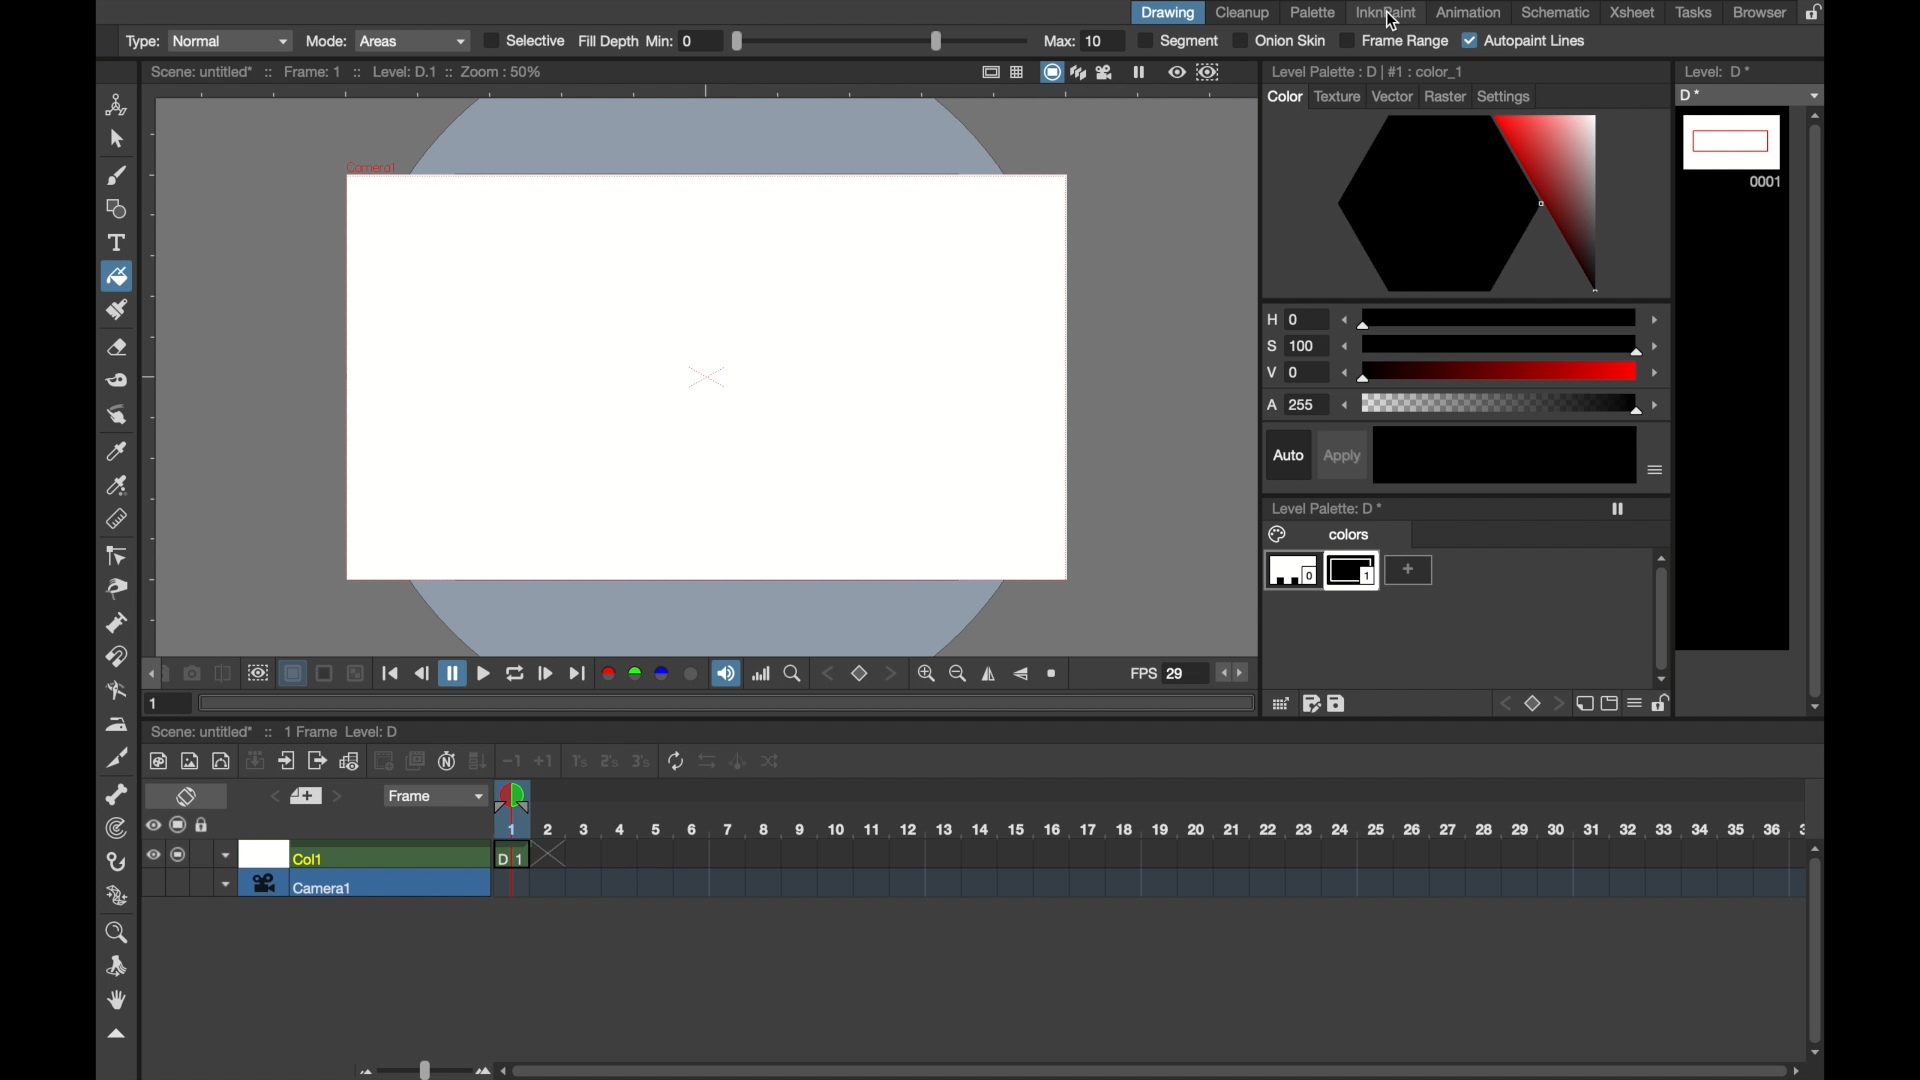 This screenshot has width=1920, height=1080. I want to click on cleanup, so click(1243, 13).